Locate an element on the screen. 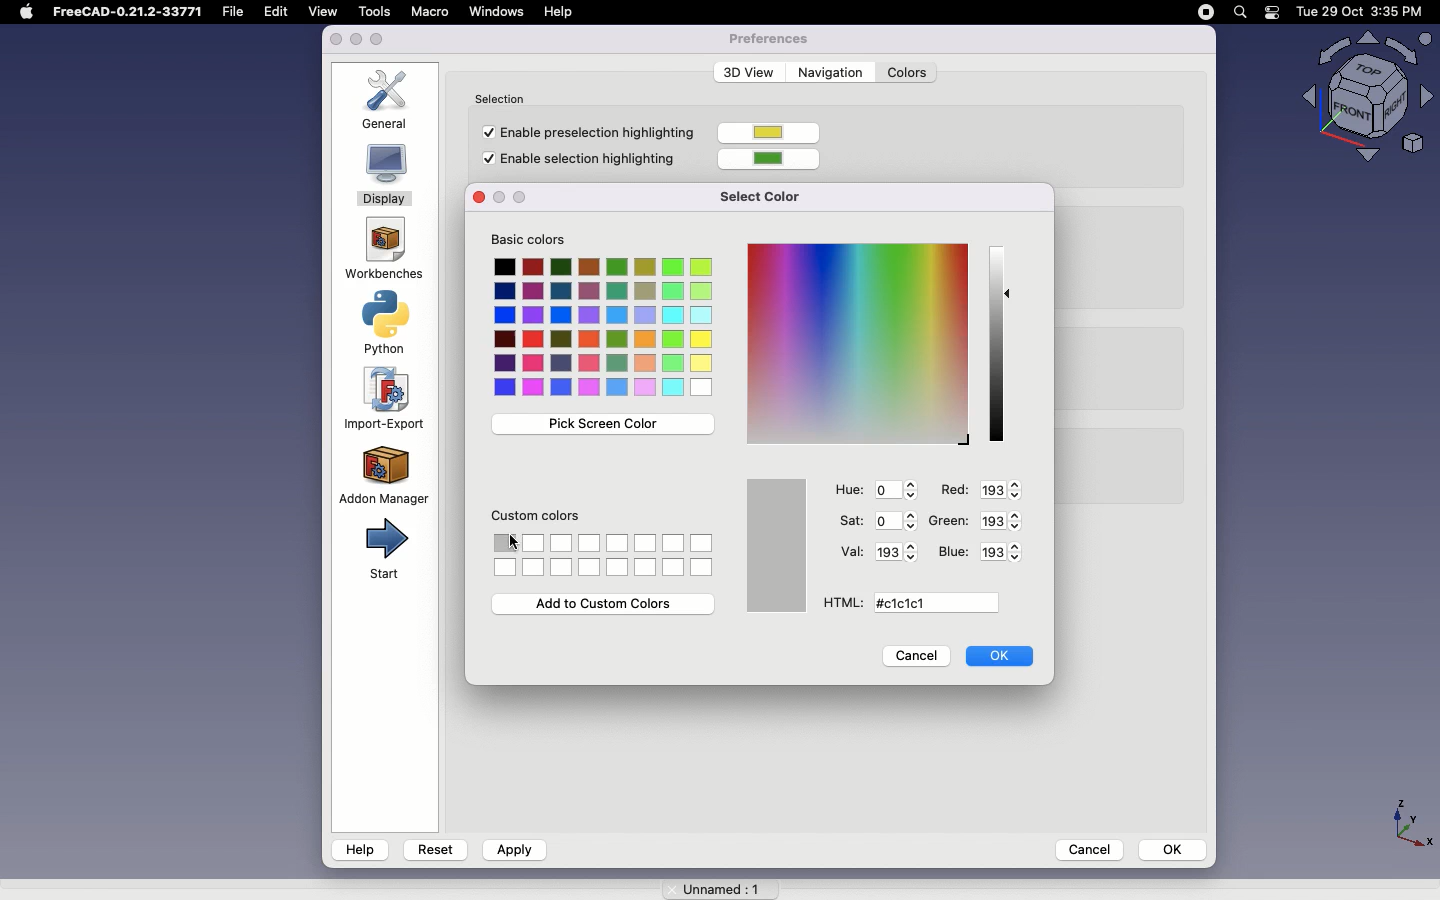 Image resolution: width=1440 pixels, height=900 pixels. minimise is located at coordinates (356, 41).